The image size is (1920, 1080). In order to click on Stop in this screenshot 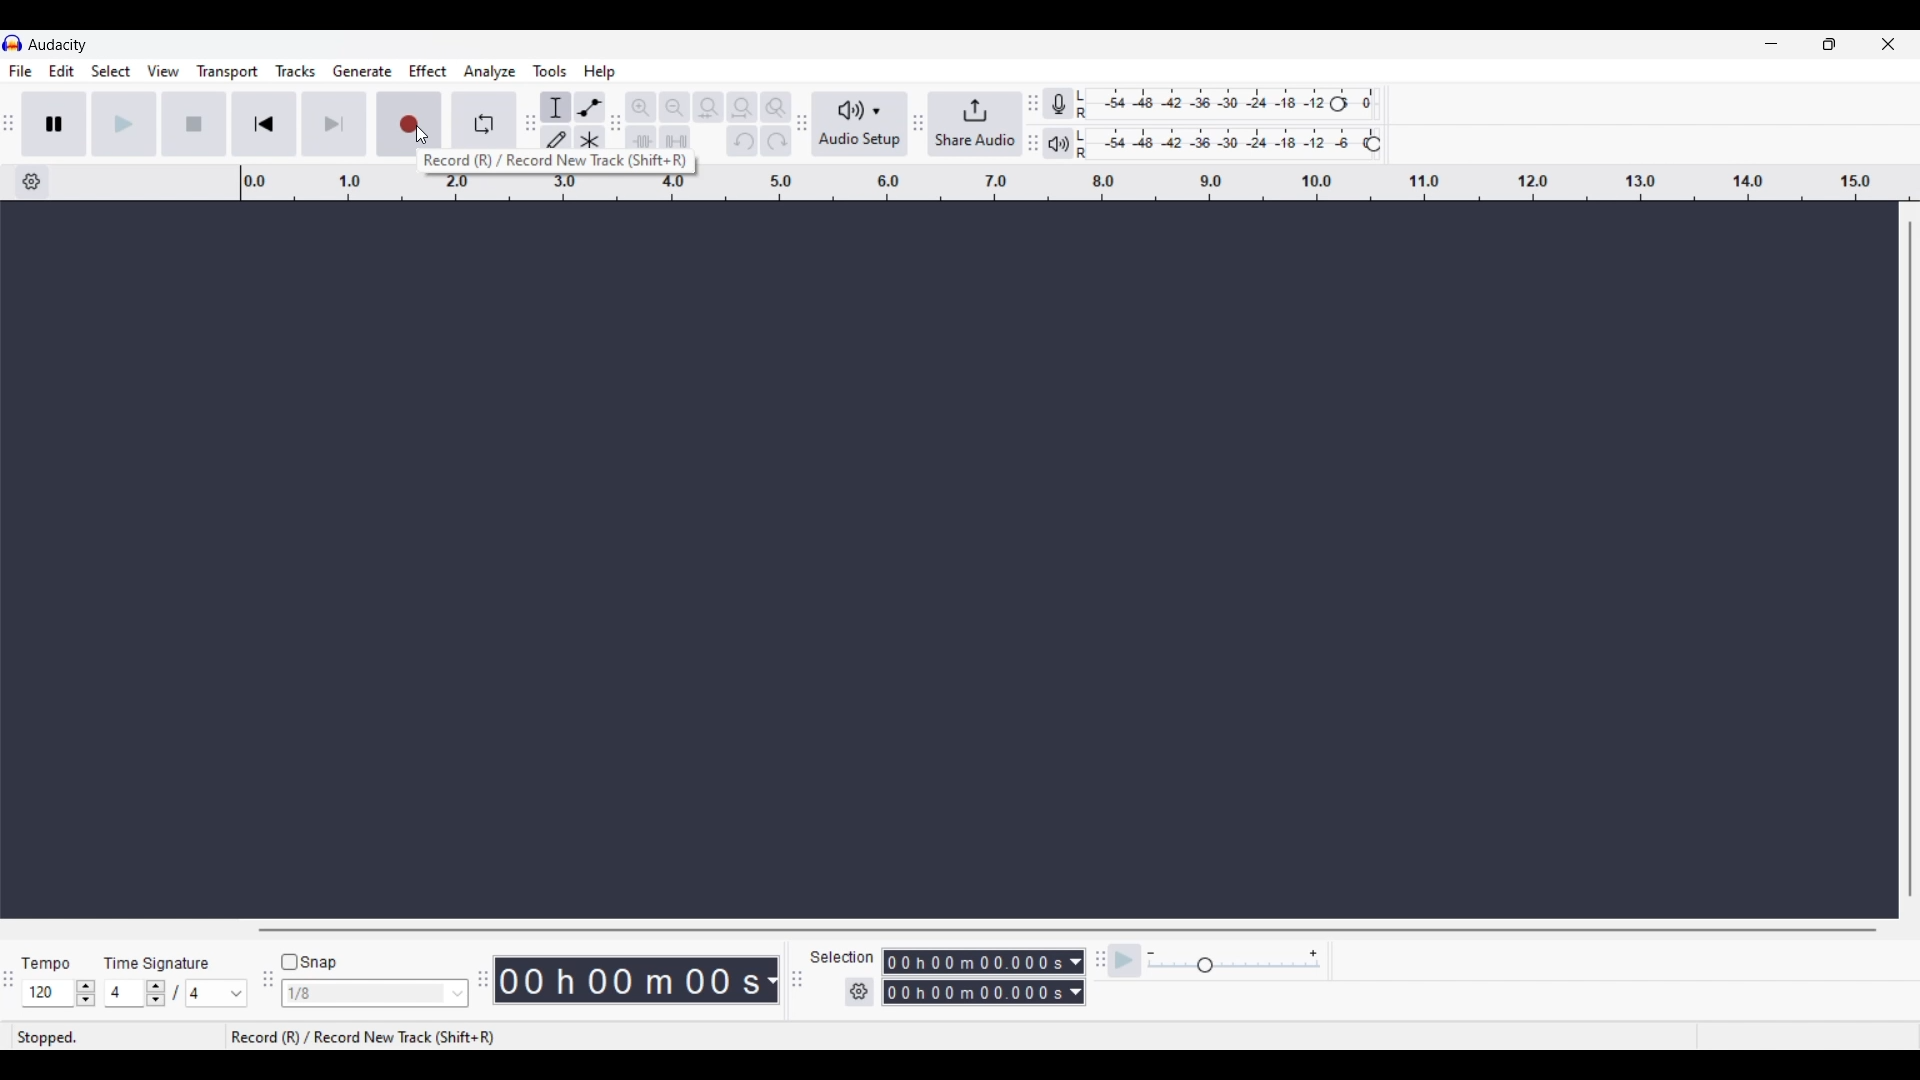, I will do `click(194, 124)`.